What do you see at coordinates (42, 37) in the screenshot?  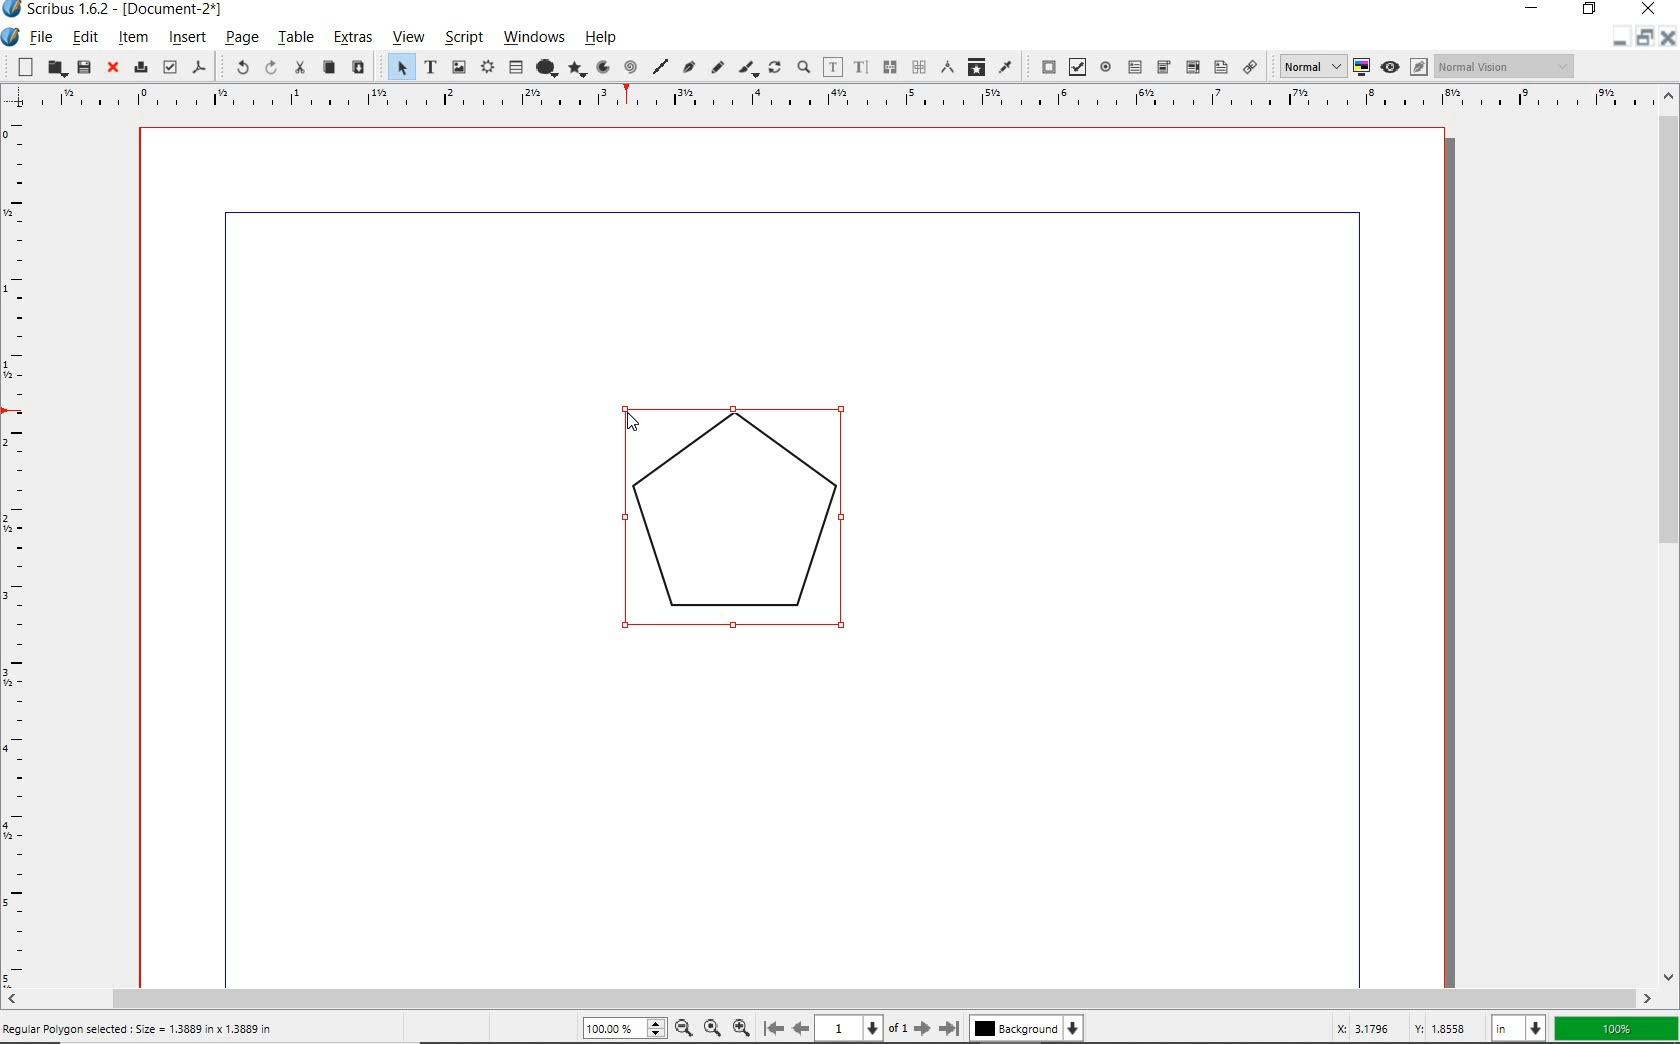 I see `file` at bounding box center [42, 37].